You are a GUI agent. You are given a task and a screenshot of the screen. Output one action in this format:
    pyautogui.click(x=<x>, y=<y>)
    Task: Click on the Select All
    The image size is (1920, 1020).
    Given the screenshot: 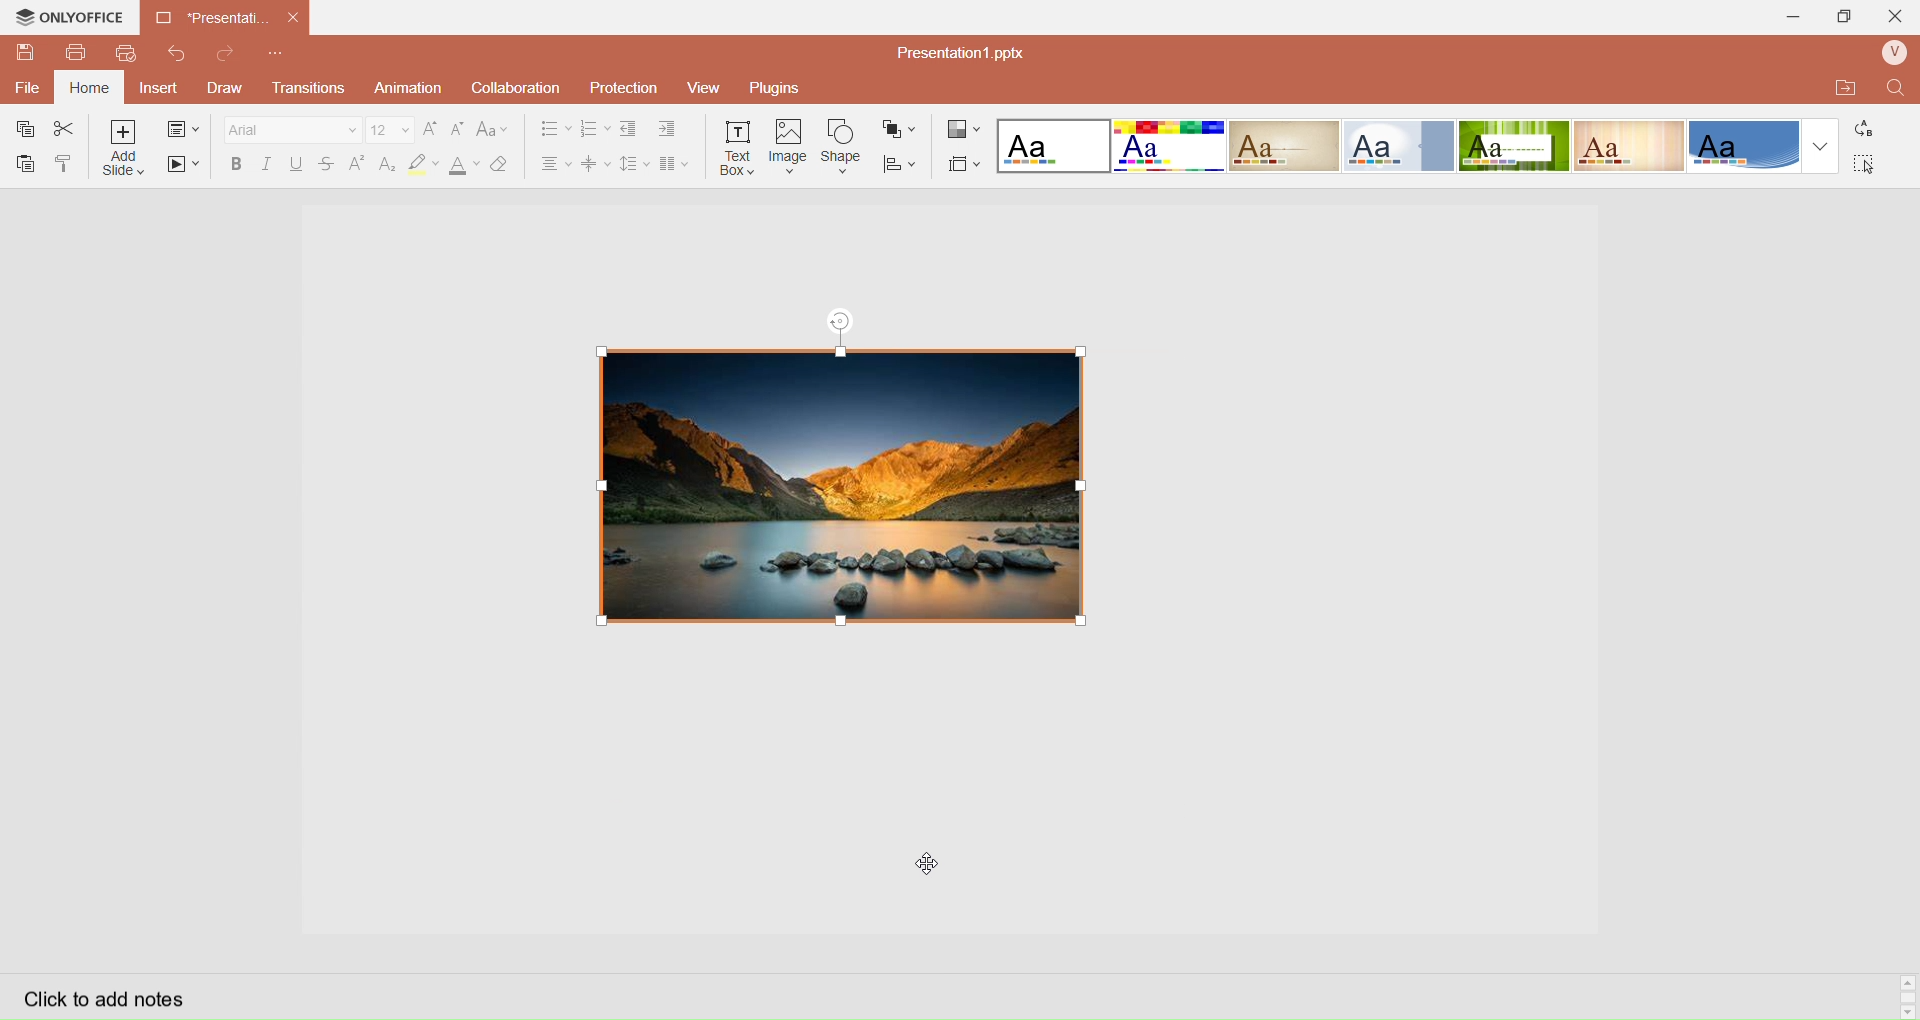 What is the action you would take?
    pyautogui.click(x=1864, y=164)
    